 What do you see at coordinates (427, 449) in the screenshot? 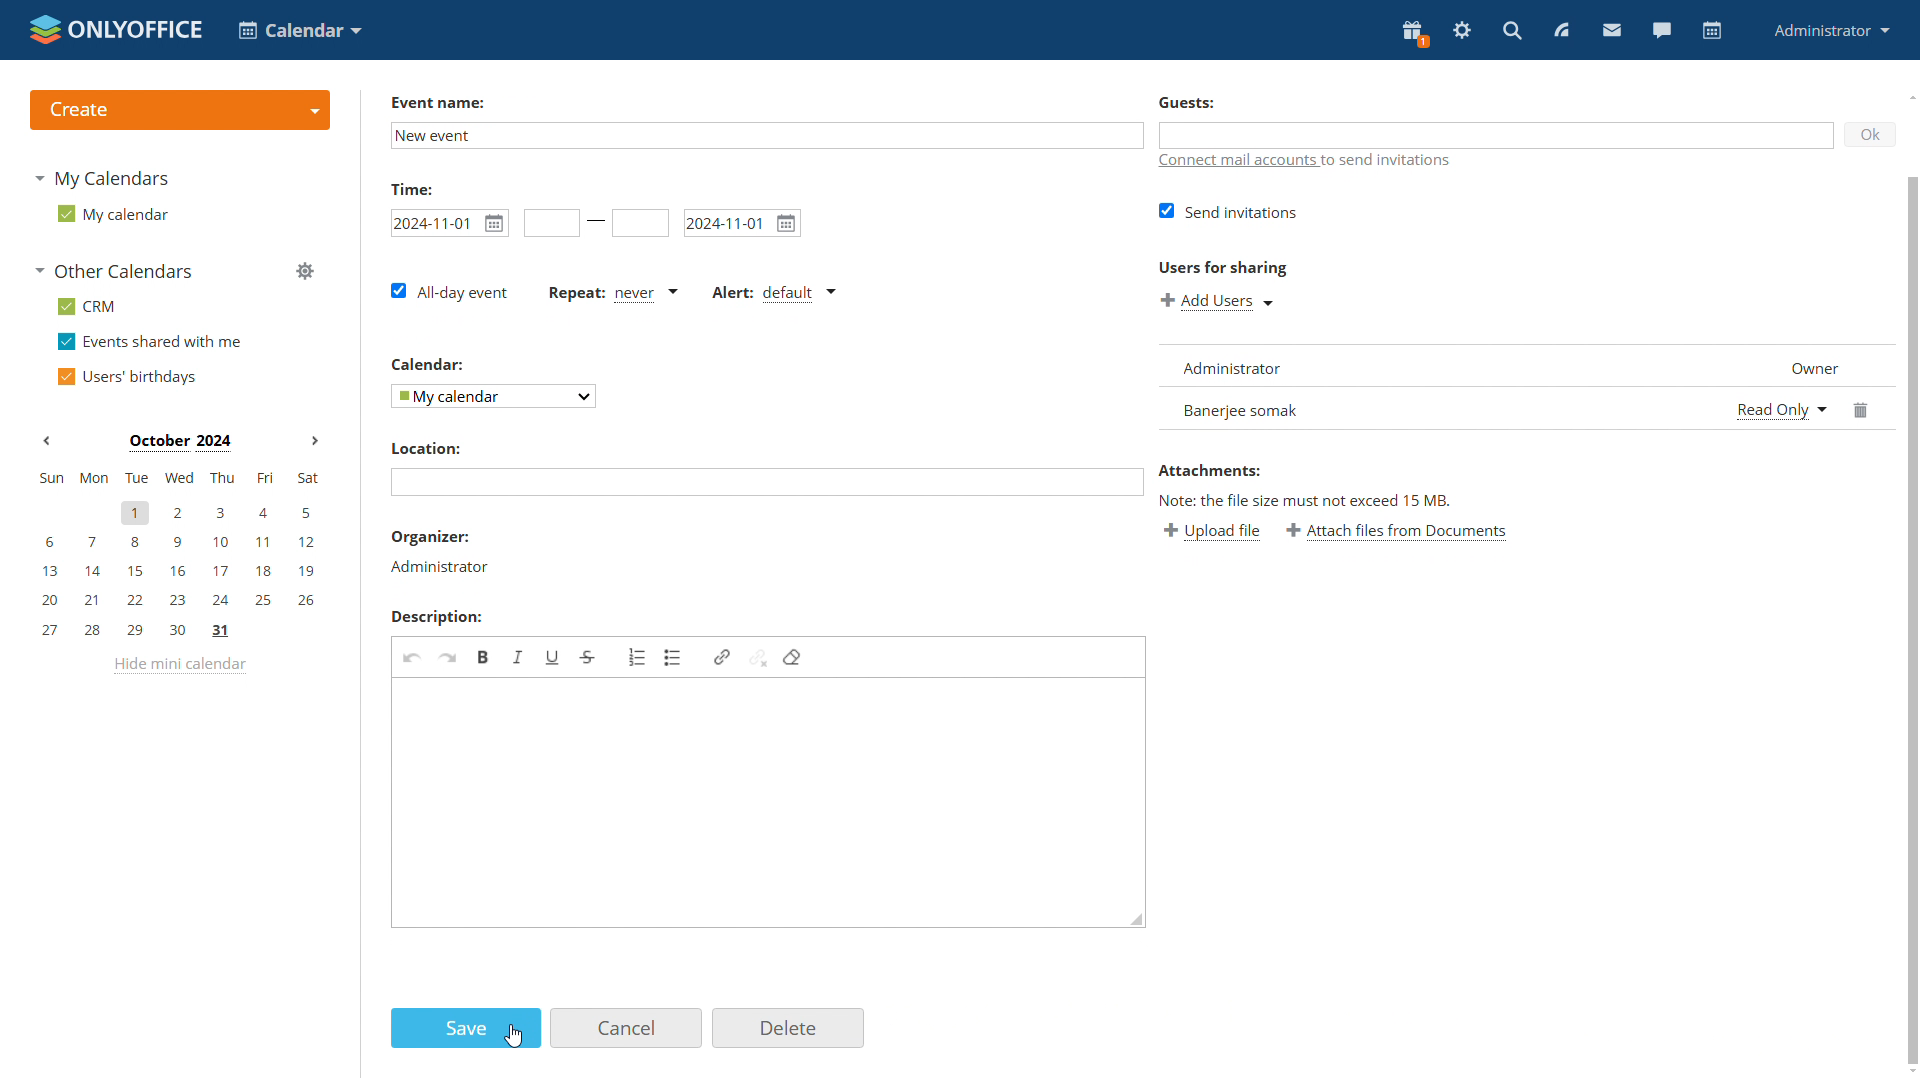
I see `Location` at bounding box center [427, 449].